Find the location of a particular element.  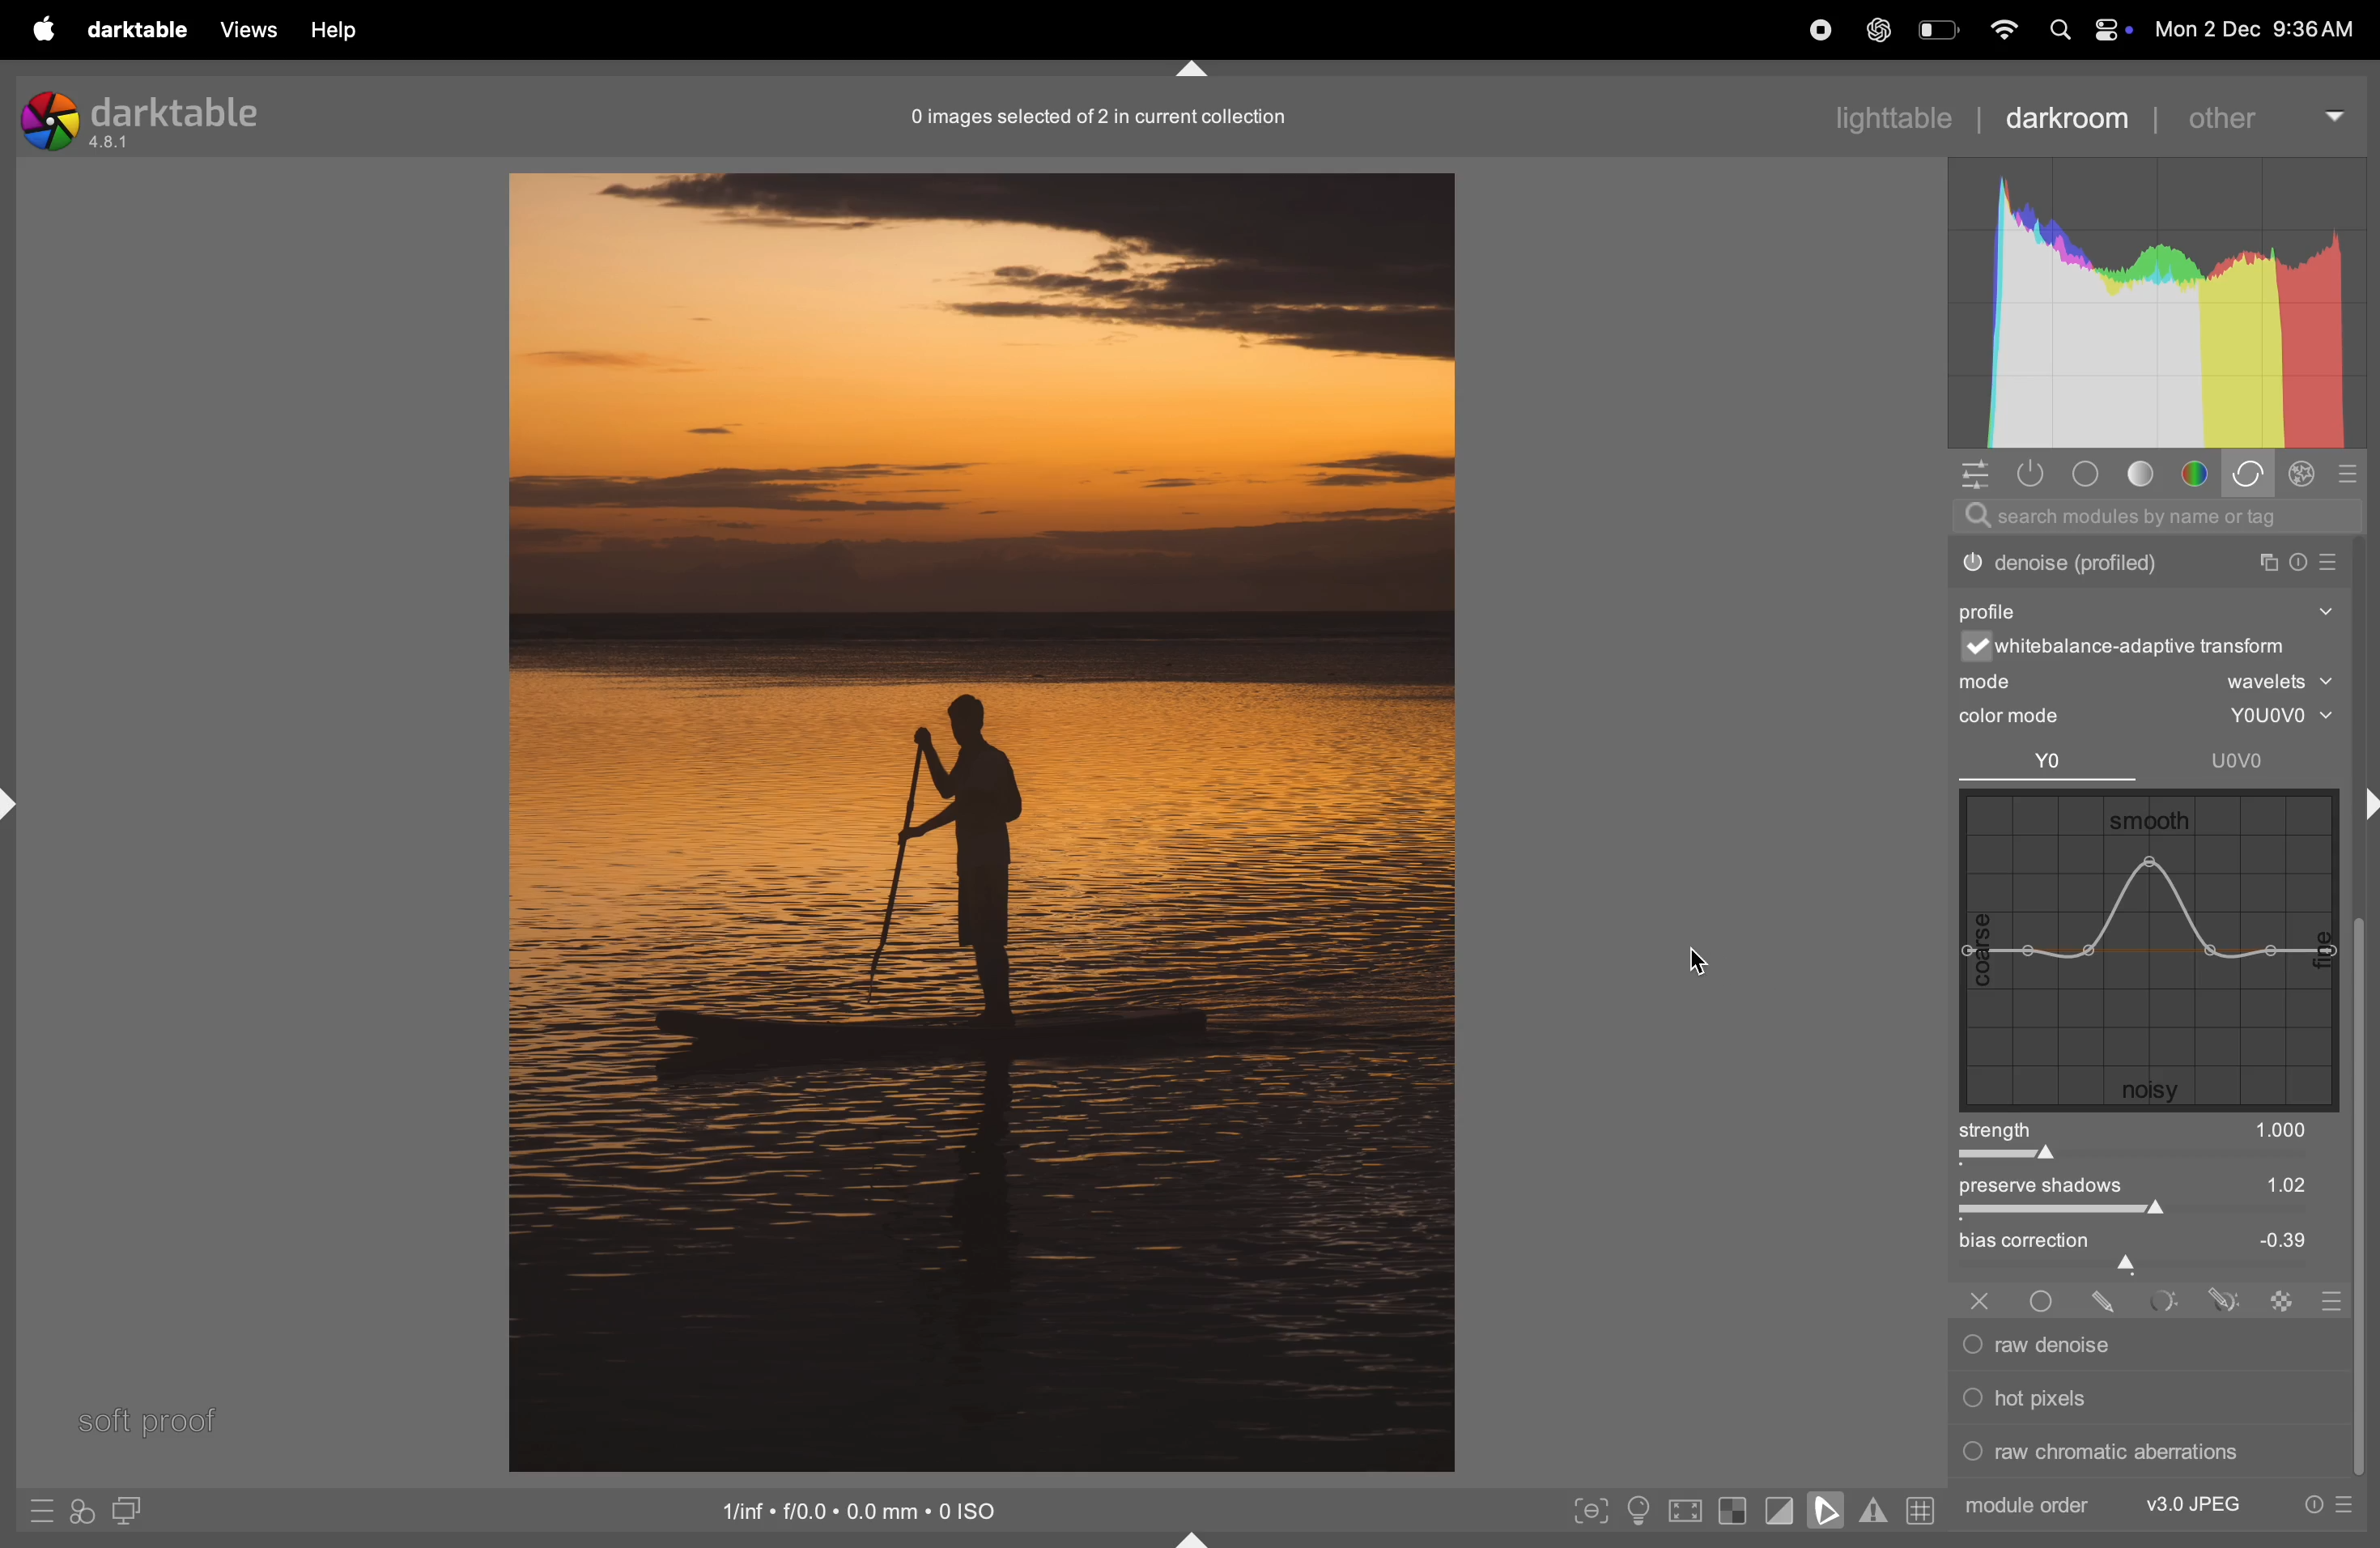

youovo is located at coordinates (2267, 717).